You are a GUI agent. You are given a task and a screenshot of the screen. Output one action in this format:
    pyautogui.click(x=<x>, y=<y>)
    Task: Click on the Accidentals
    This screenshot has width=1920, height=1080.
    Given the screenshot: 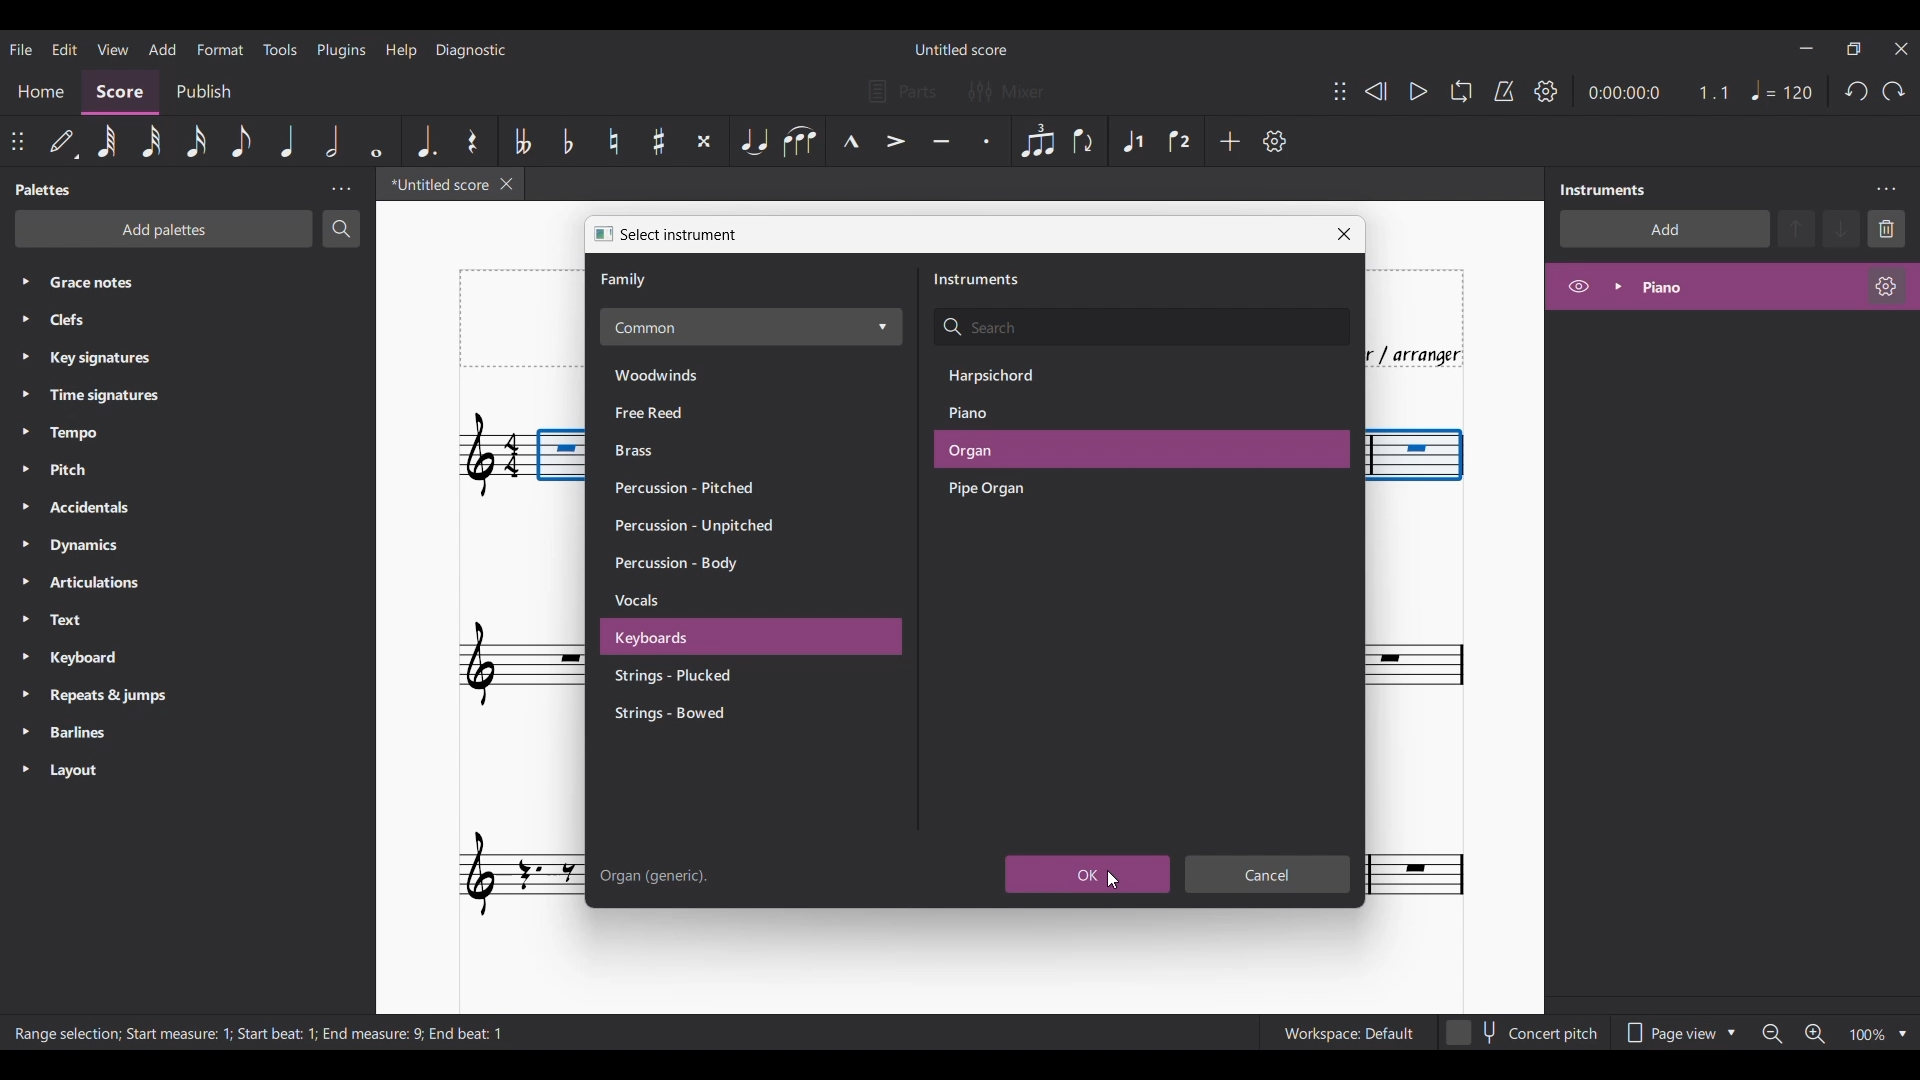 What is the action you would take?
    pyautogui.click(x=119, y=509)
    